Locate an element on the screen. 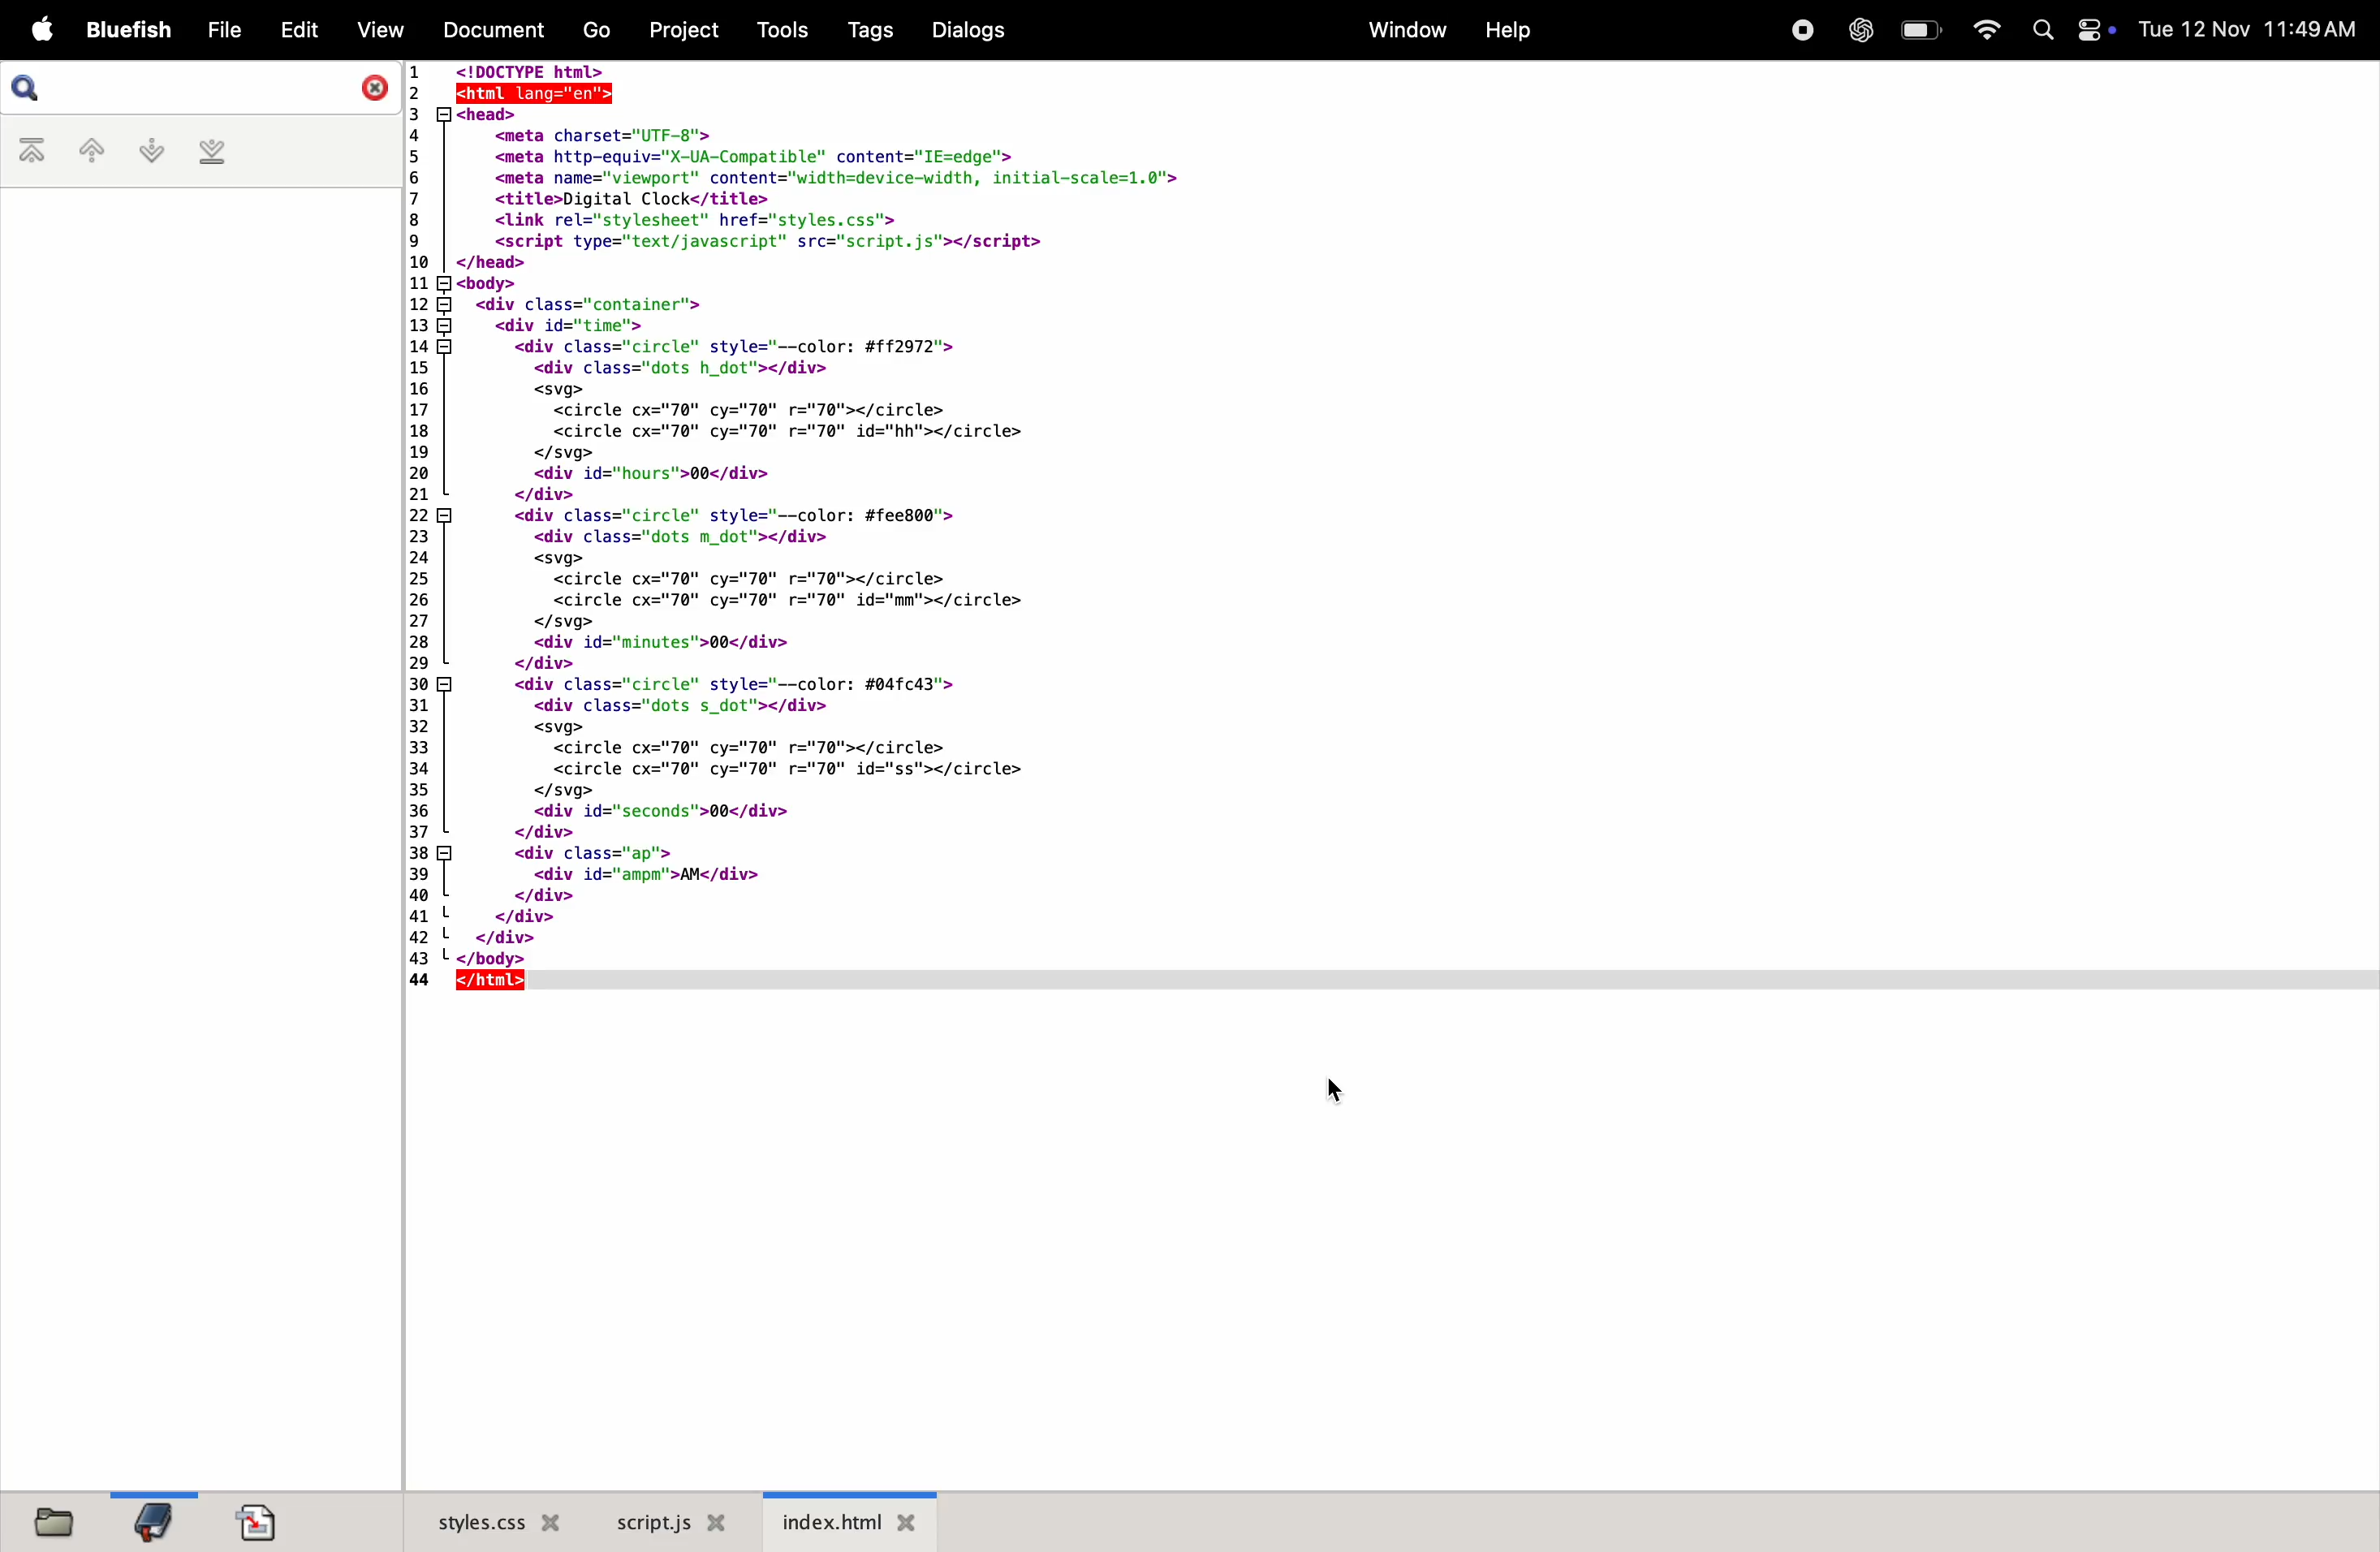 Image resolution: width=2380 pixels, height=1552 pixels. date and time is located at coordinates (2251, 33).